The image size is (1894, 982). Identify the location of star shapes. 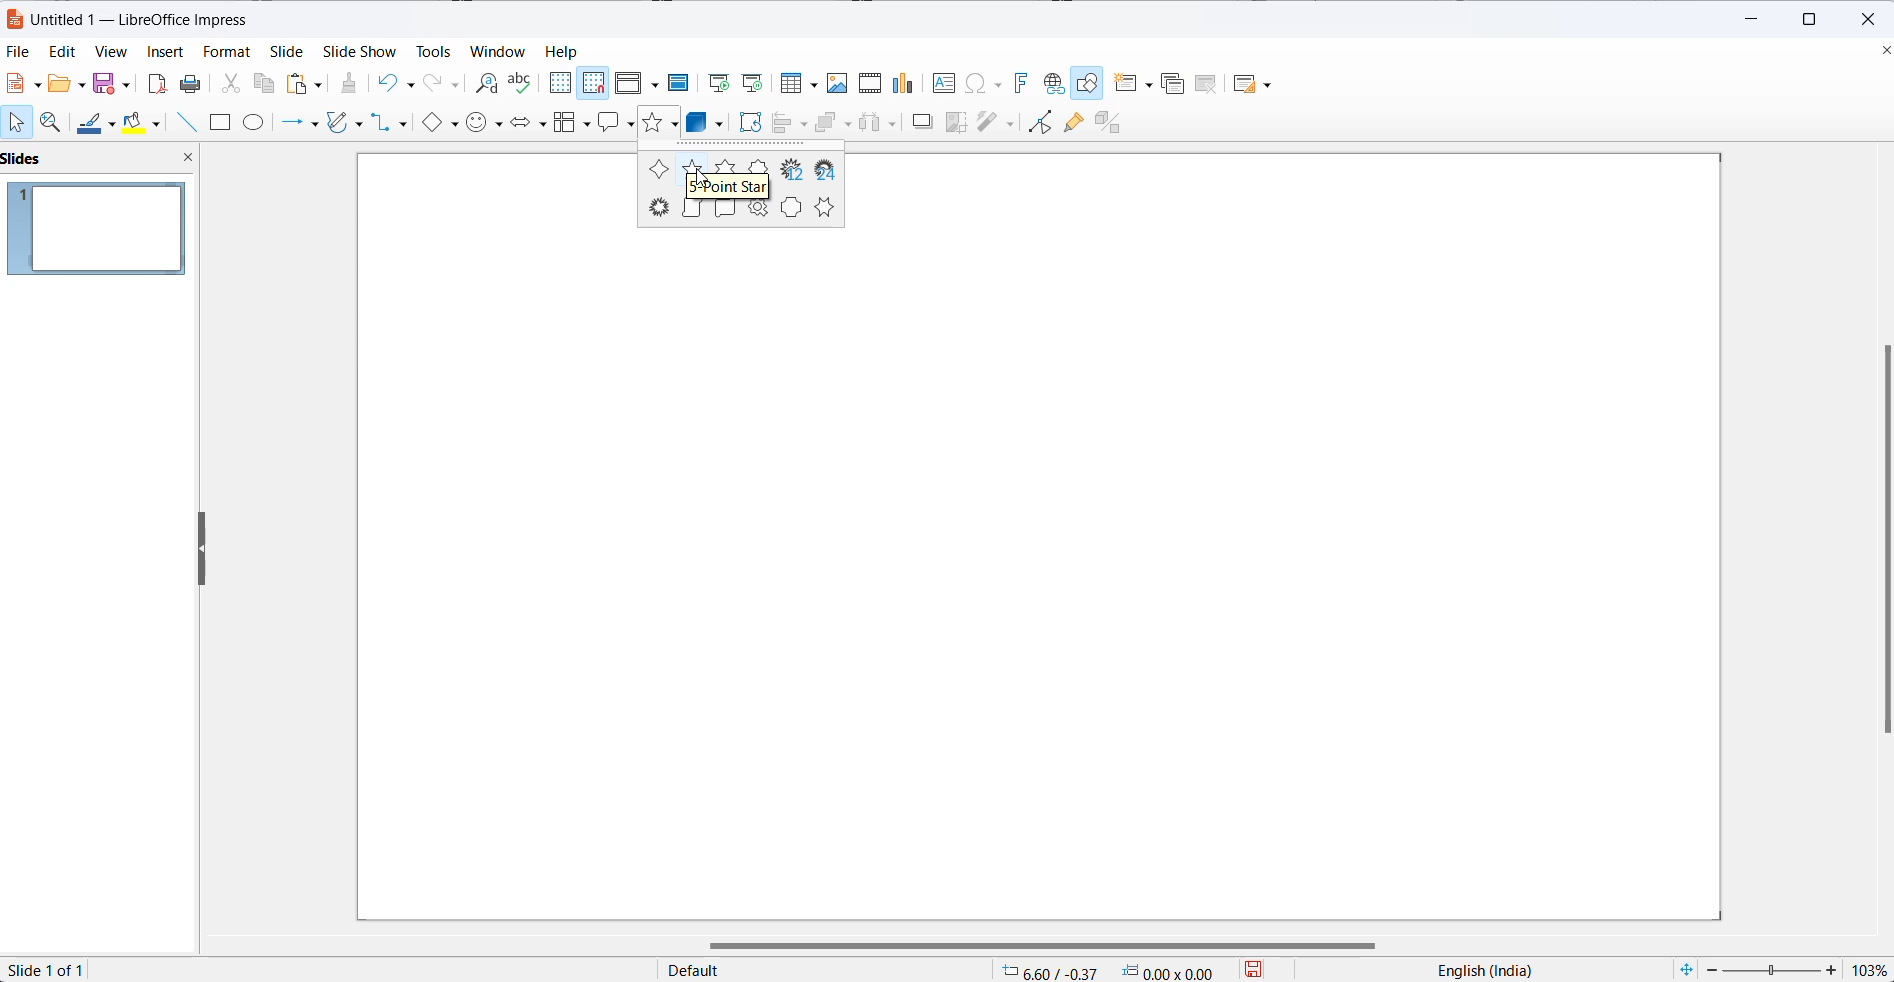
(660, 126).